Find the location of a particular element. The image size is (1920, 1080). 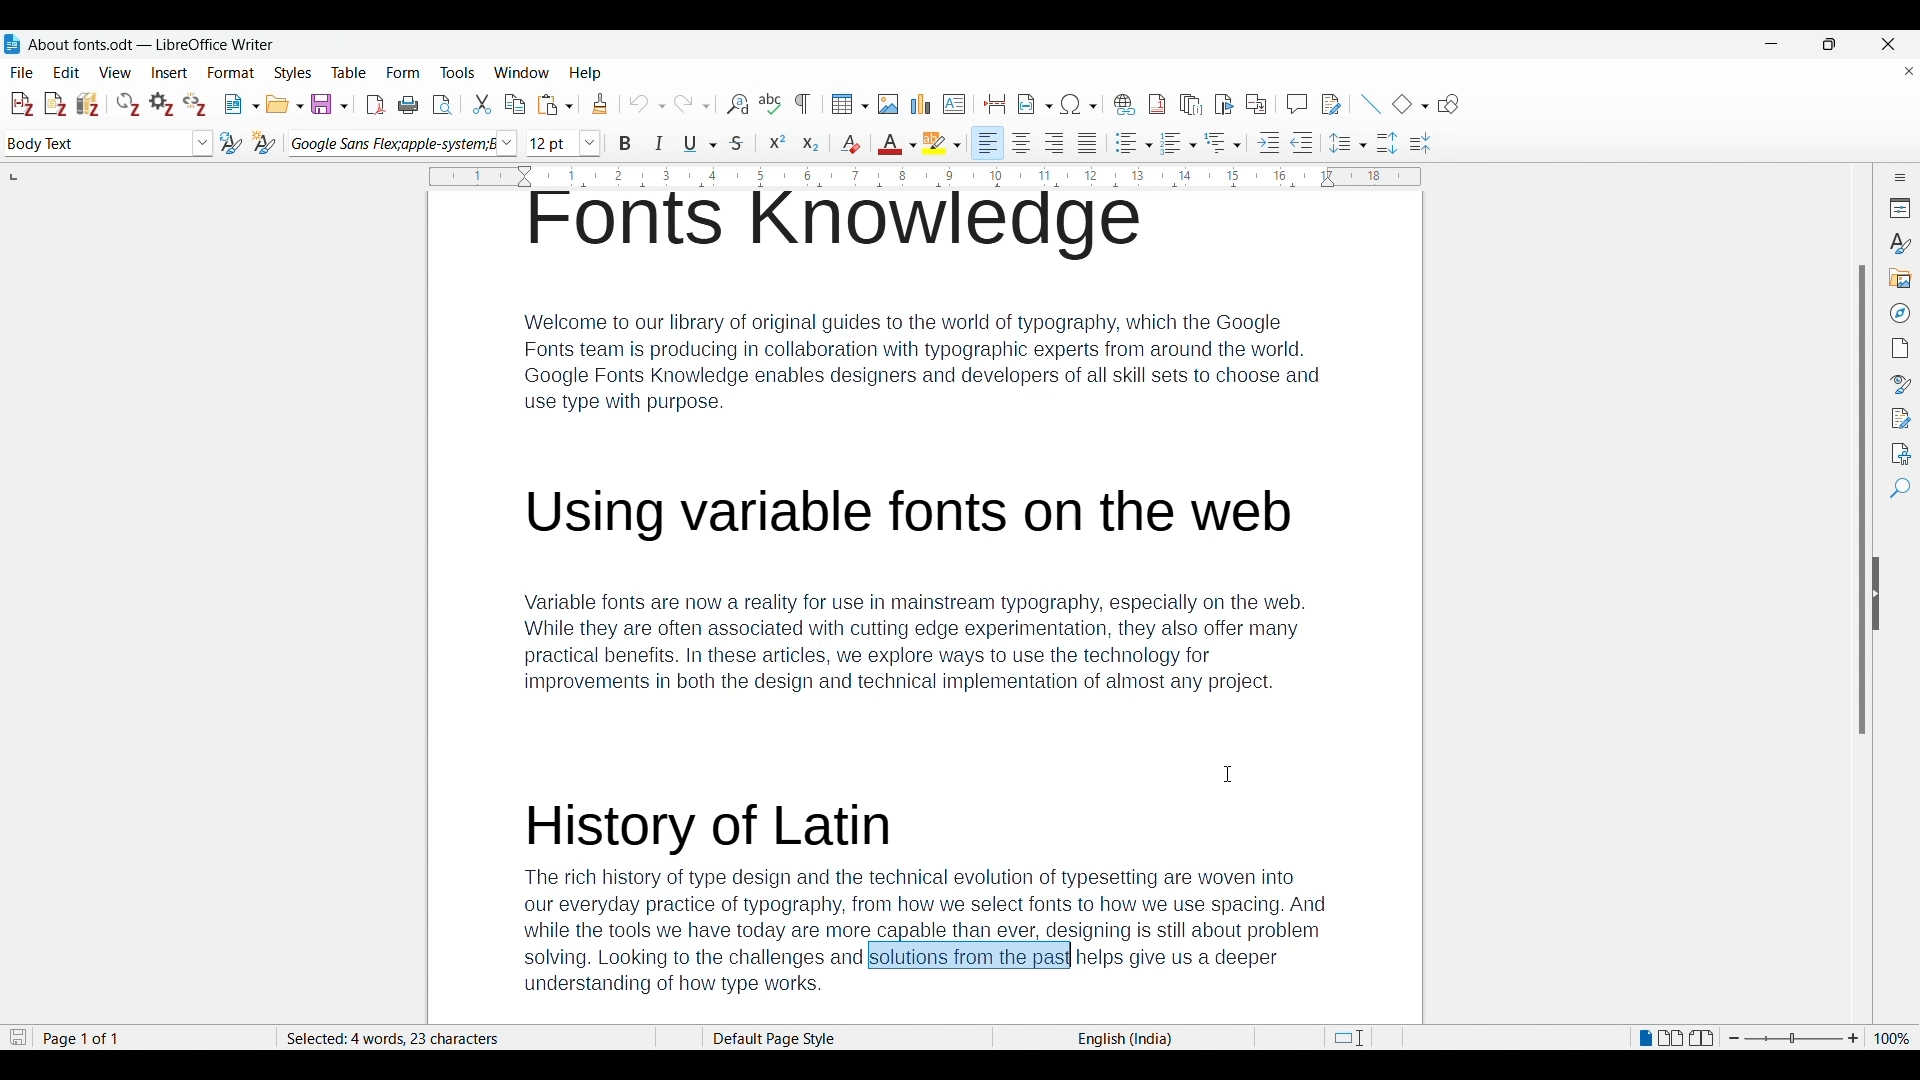

Zoom in/out slider is located at coordinates (1793, 1039).